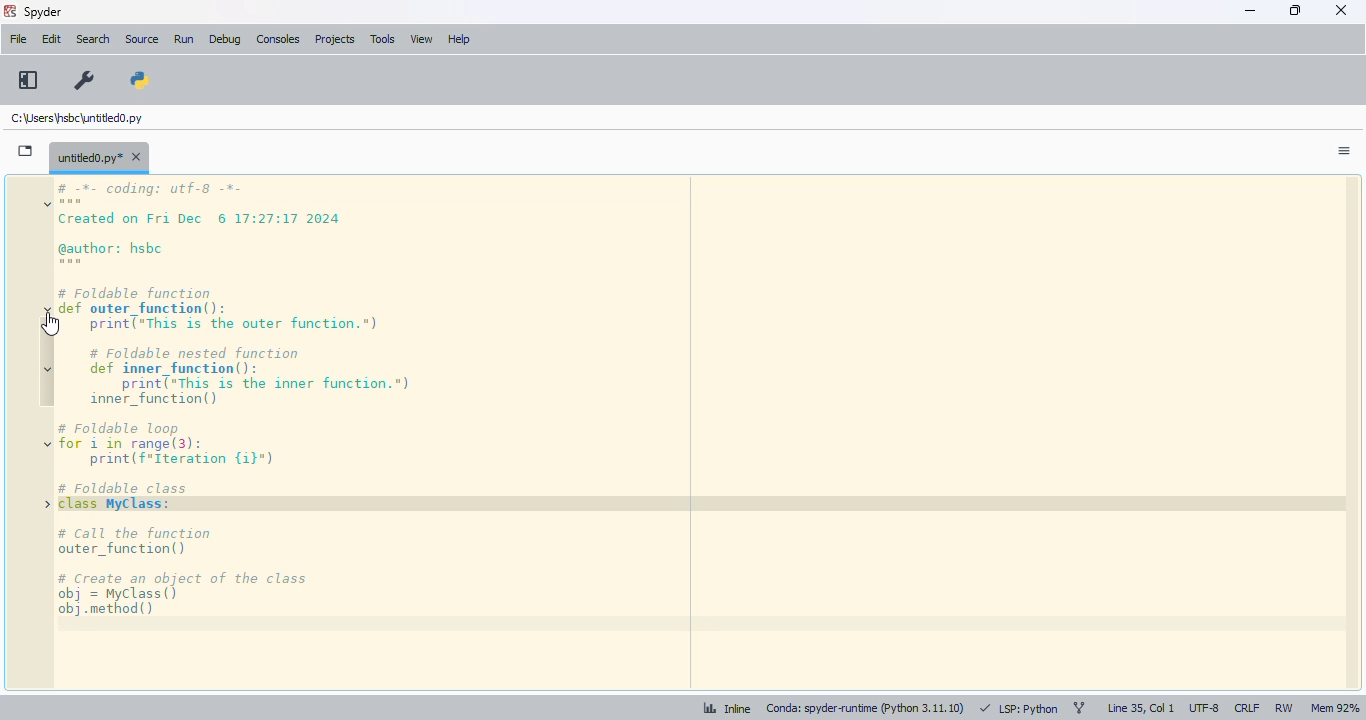 The width and height of the screenshot is (1366, 720). I want to click on untitled0.py, so click(76, 118).